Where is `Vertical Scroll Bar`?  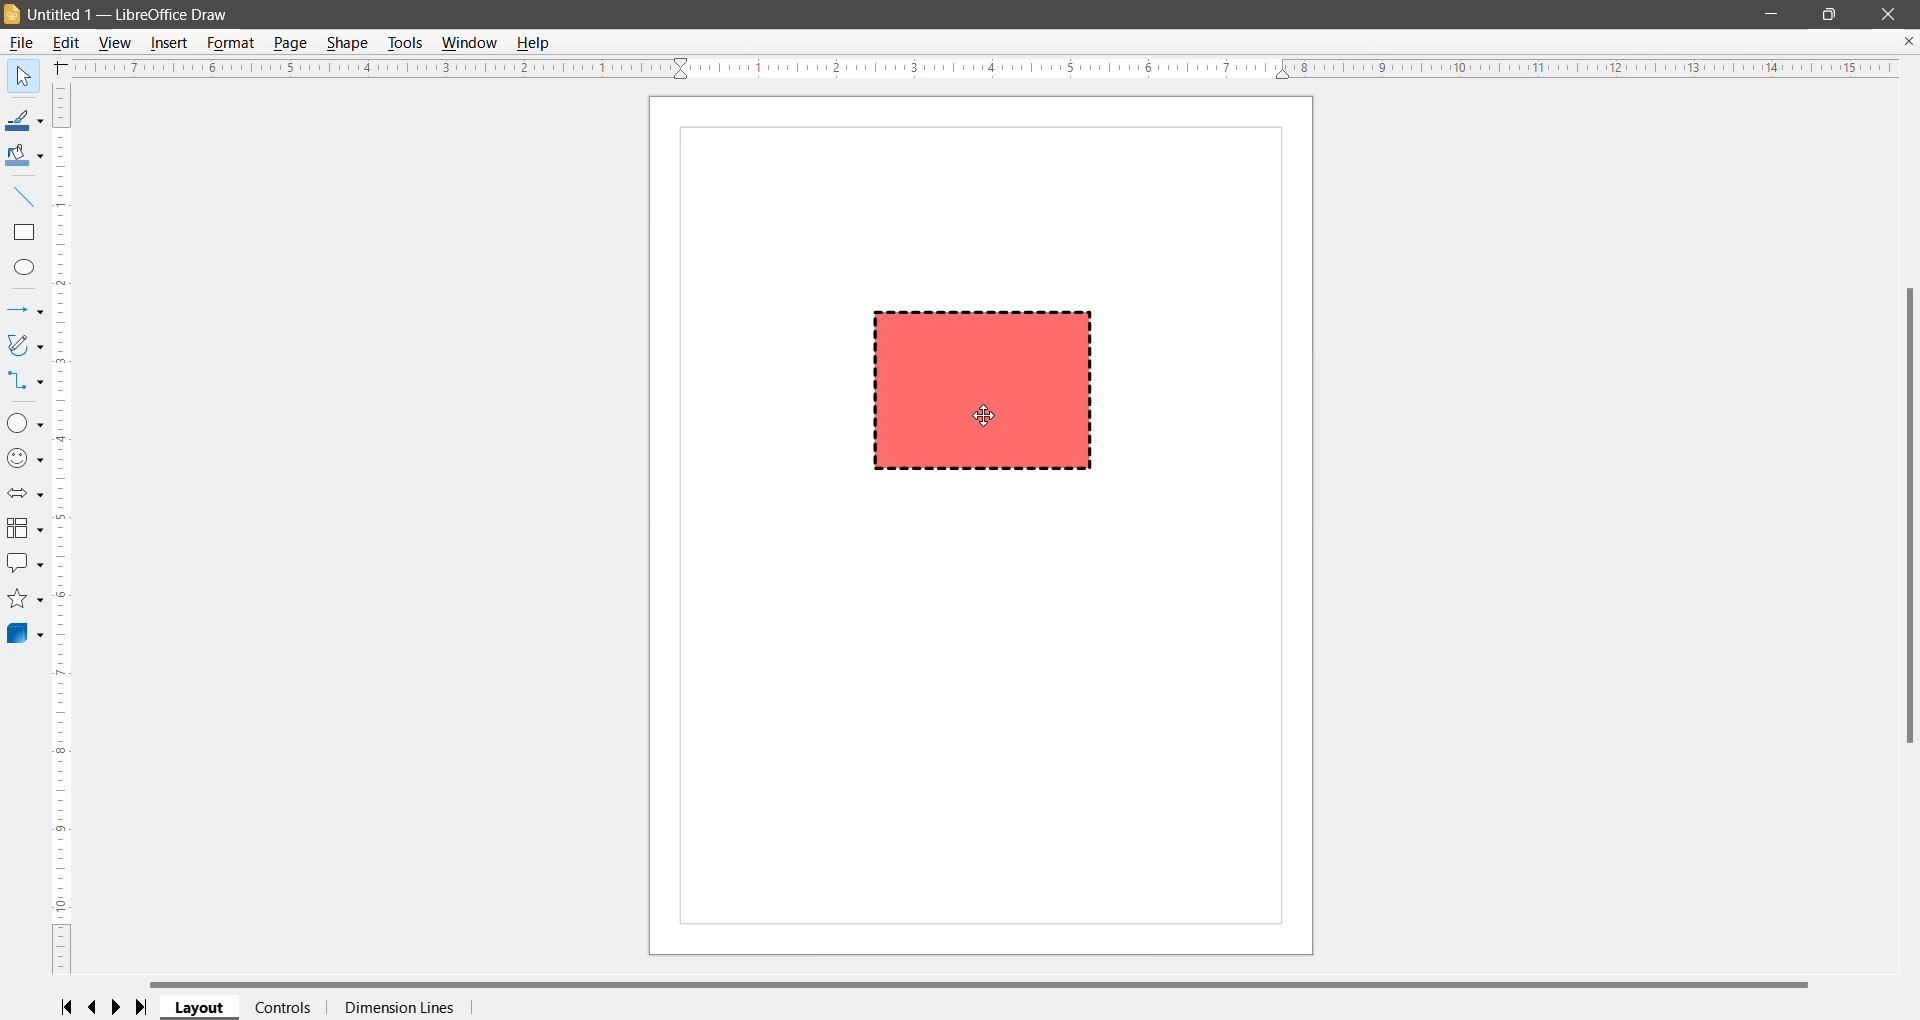 Vertical Scroll Bar is located at coordinates (1908, 516).